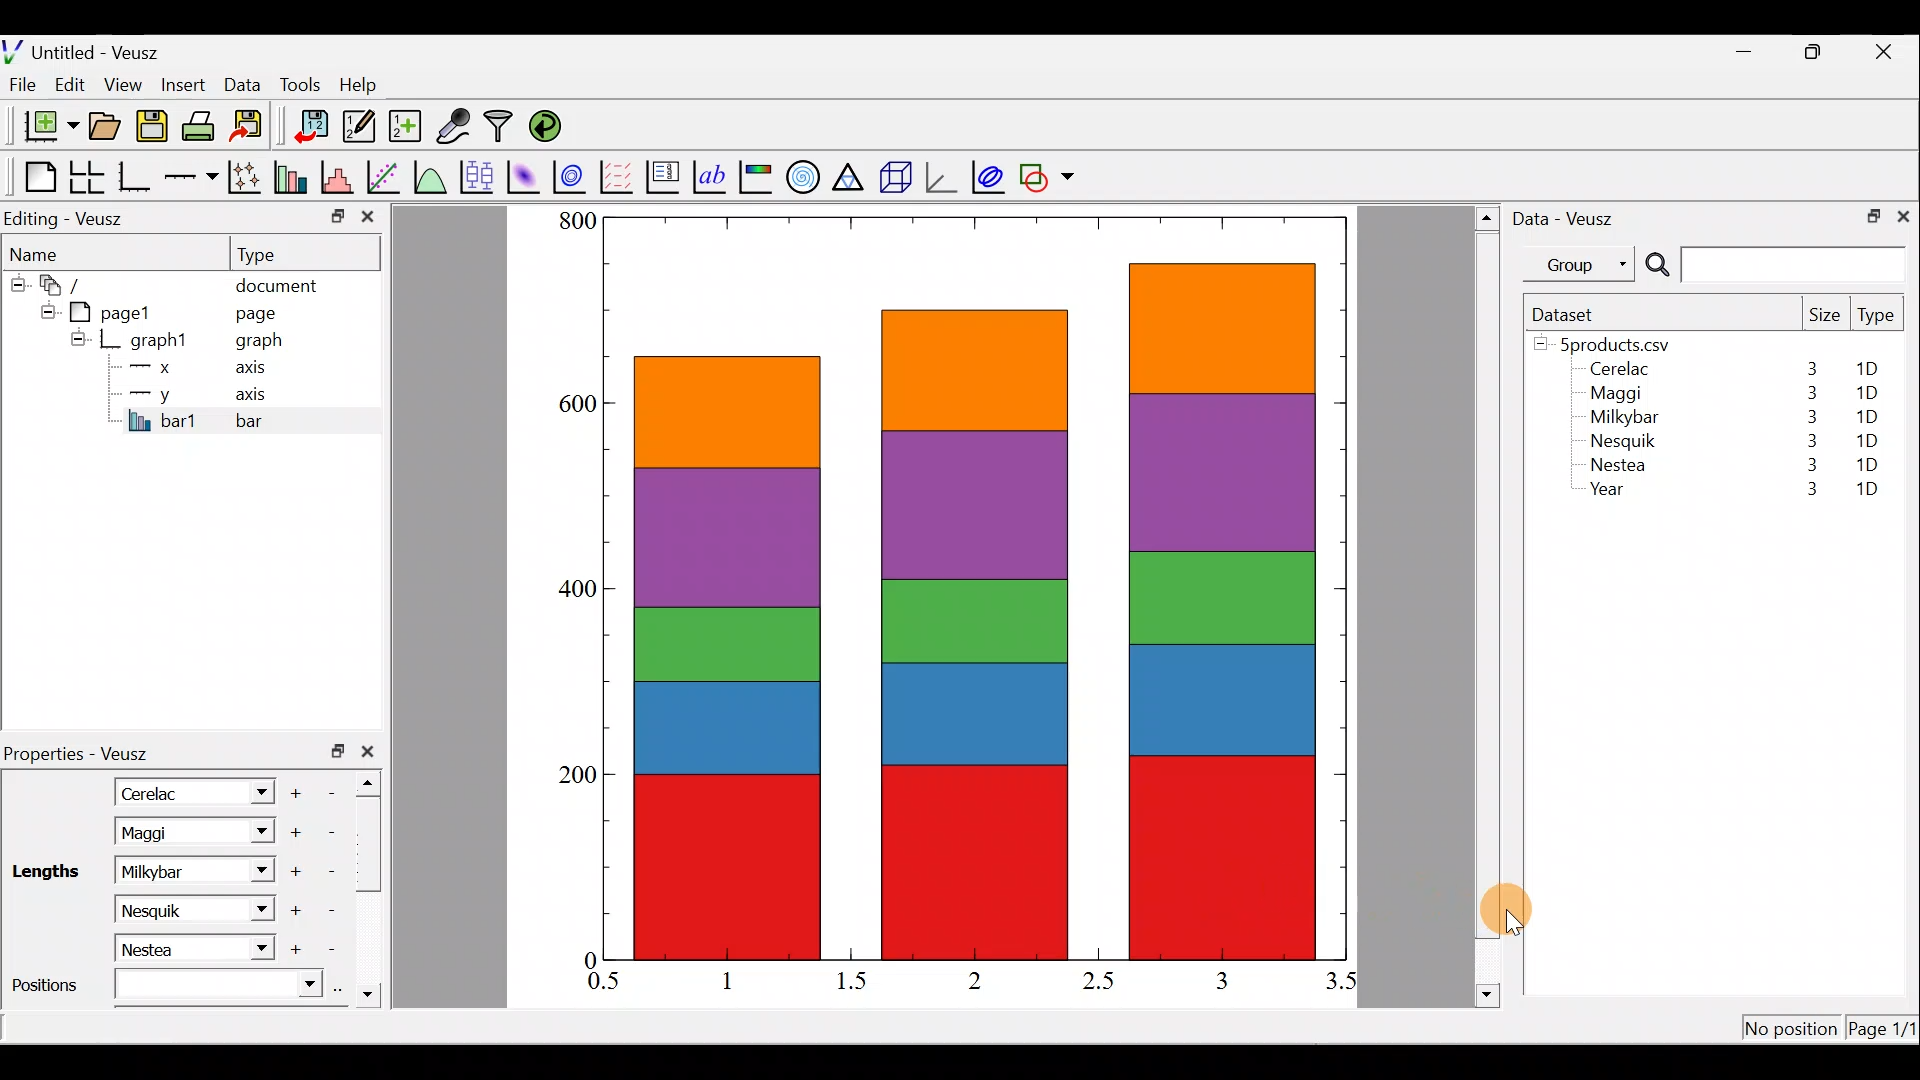 The image size is (1920, 1080). I want to click on graph1, so click(160, 341).